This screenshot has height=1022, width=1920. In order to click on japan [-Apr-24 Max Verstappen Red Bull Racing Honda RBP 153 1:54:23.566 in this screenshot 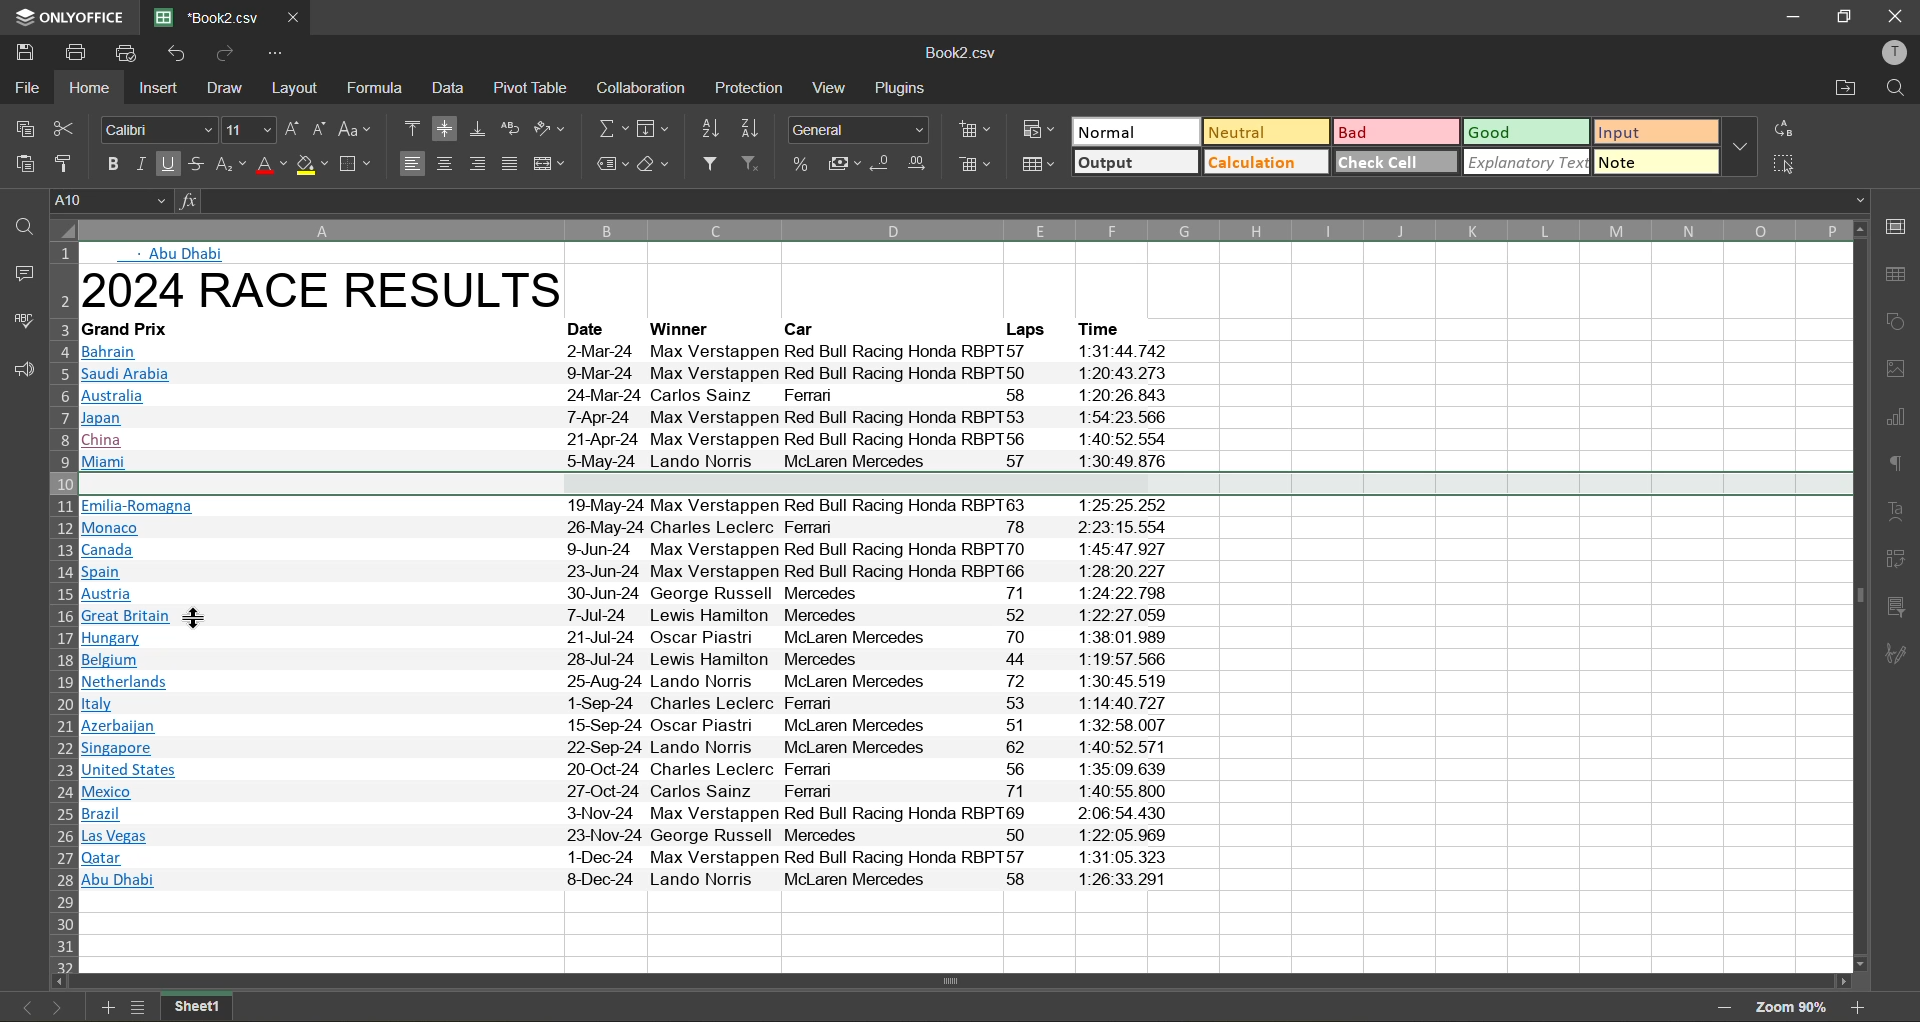, I will do `click(629, 421)`.